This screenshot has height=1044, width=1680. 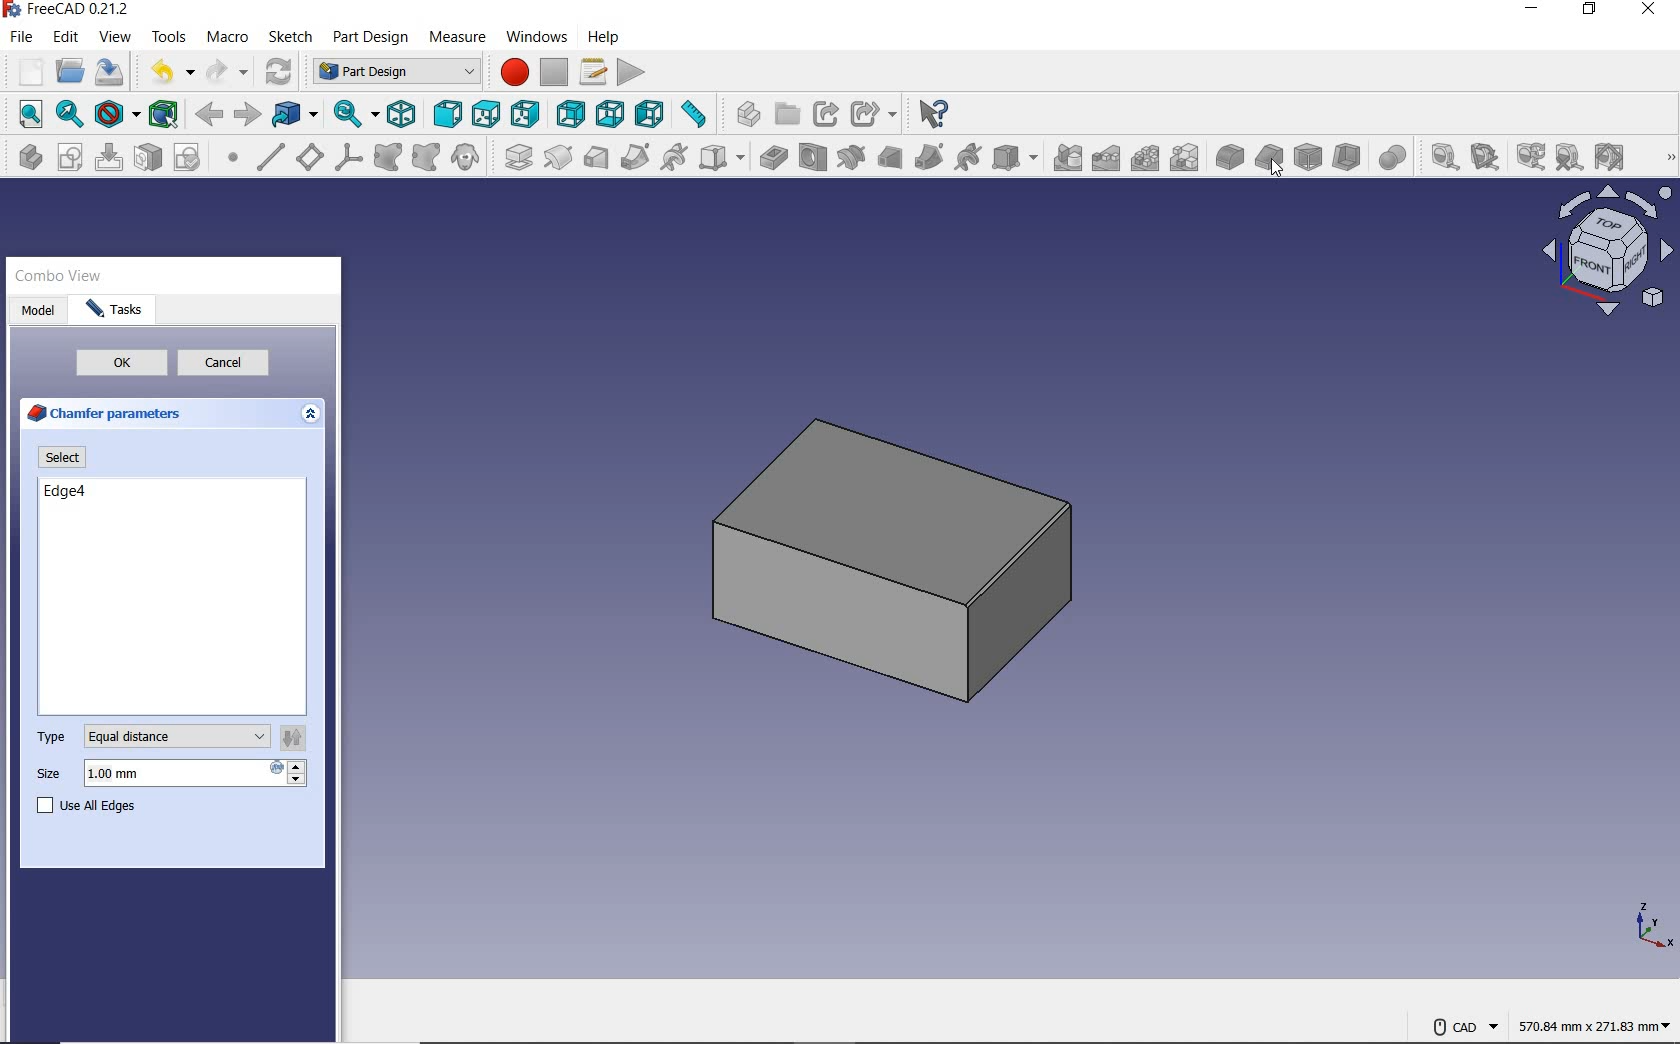 I want to click on create multitransform, so click(x=1185, y=160).